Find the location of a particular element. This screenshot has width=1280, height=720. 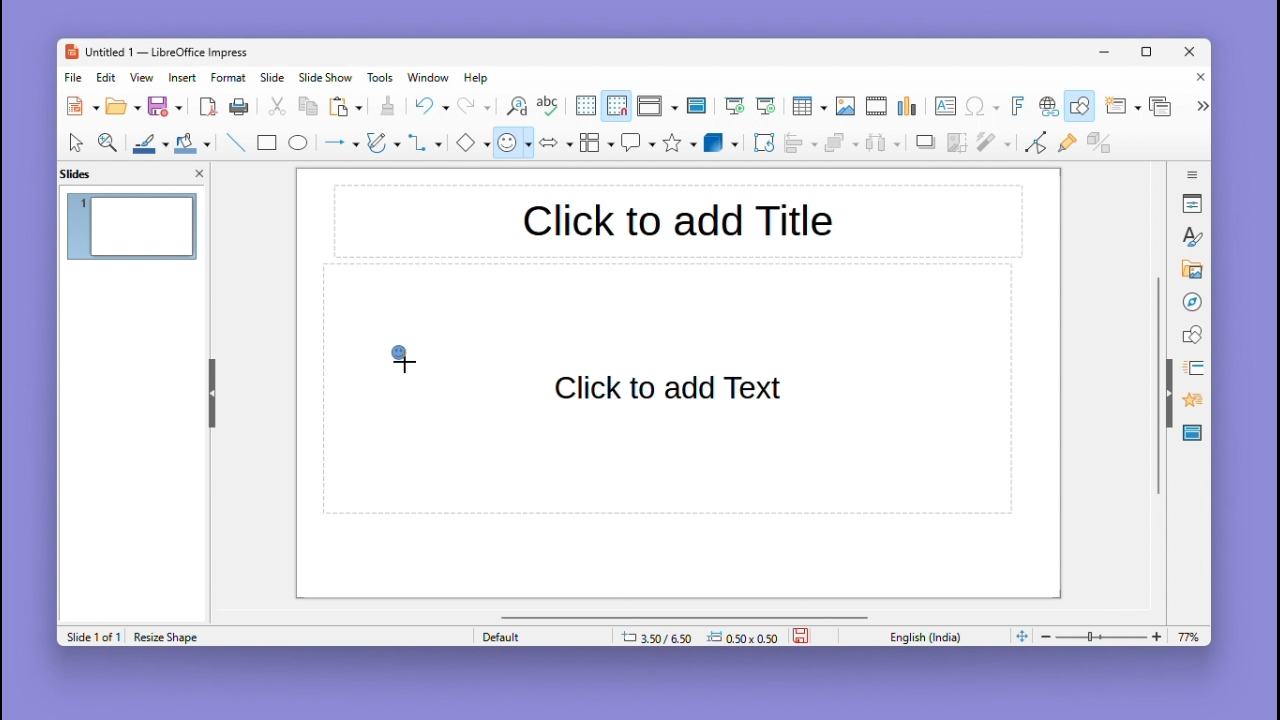

pencil is located at coordinates (383, 145).